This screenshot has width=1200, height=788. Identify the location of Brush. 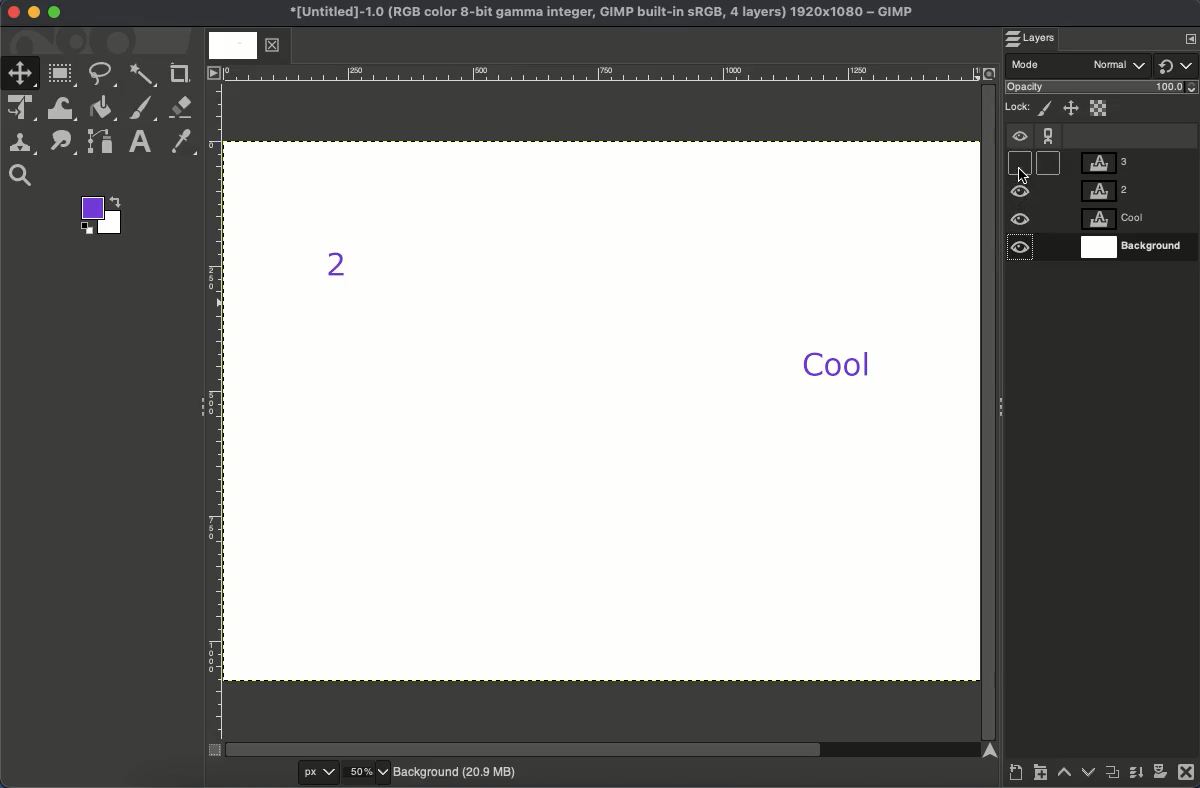
(143, 109).